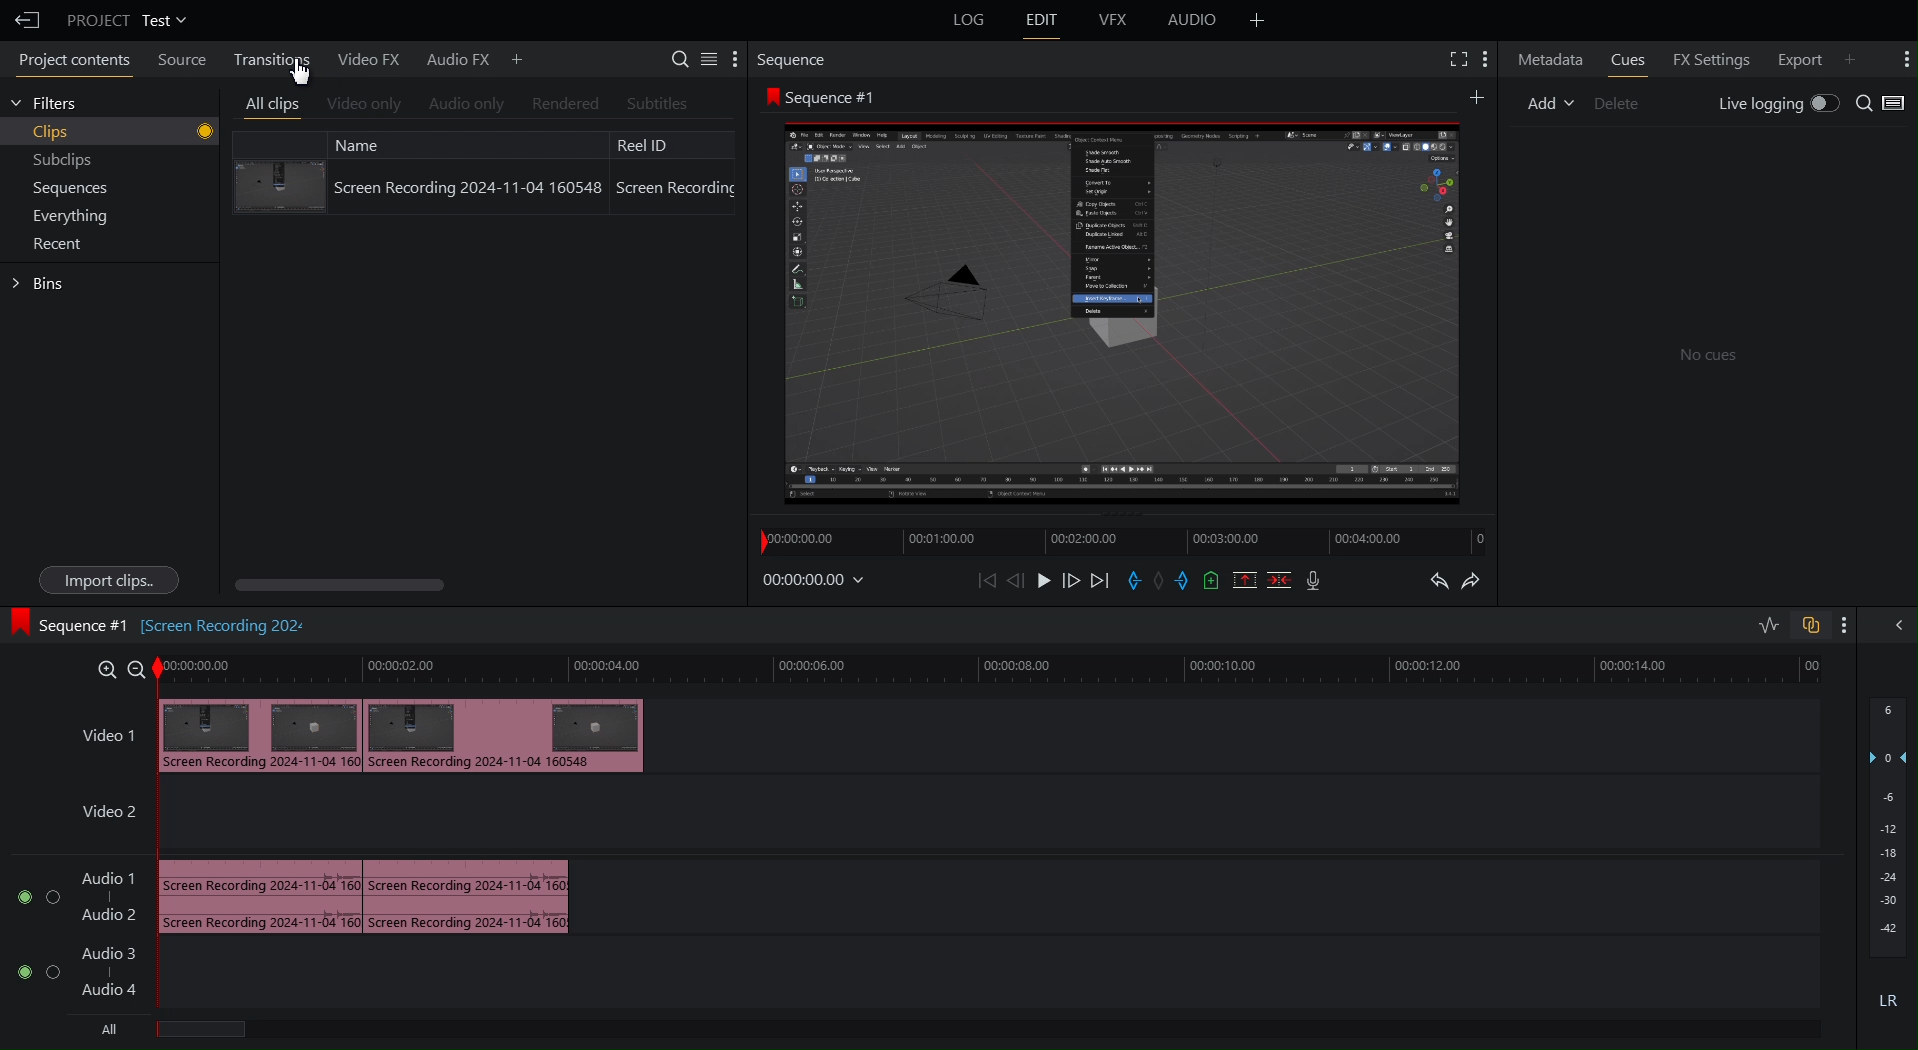  What do you see at coordinates (814, 579) in the screenshot?
I see `Timestamp` at bounding box center [814, 579].